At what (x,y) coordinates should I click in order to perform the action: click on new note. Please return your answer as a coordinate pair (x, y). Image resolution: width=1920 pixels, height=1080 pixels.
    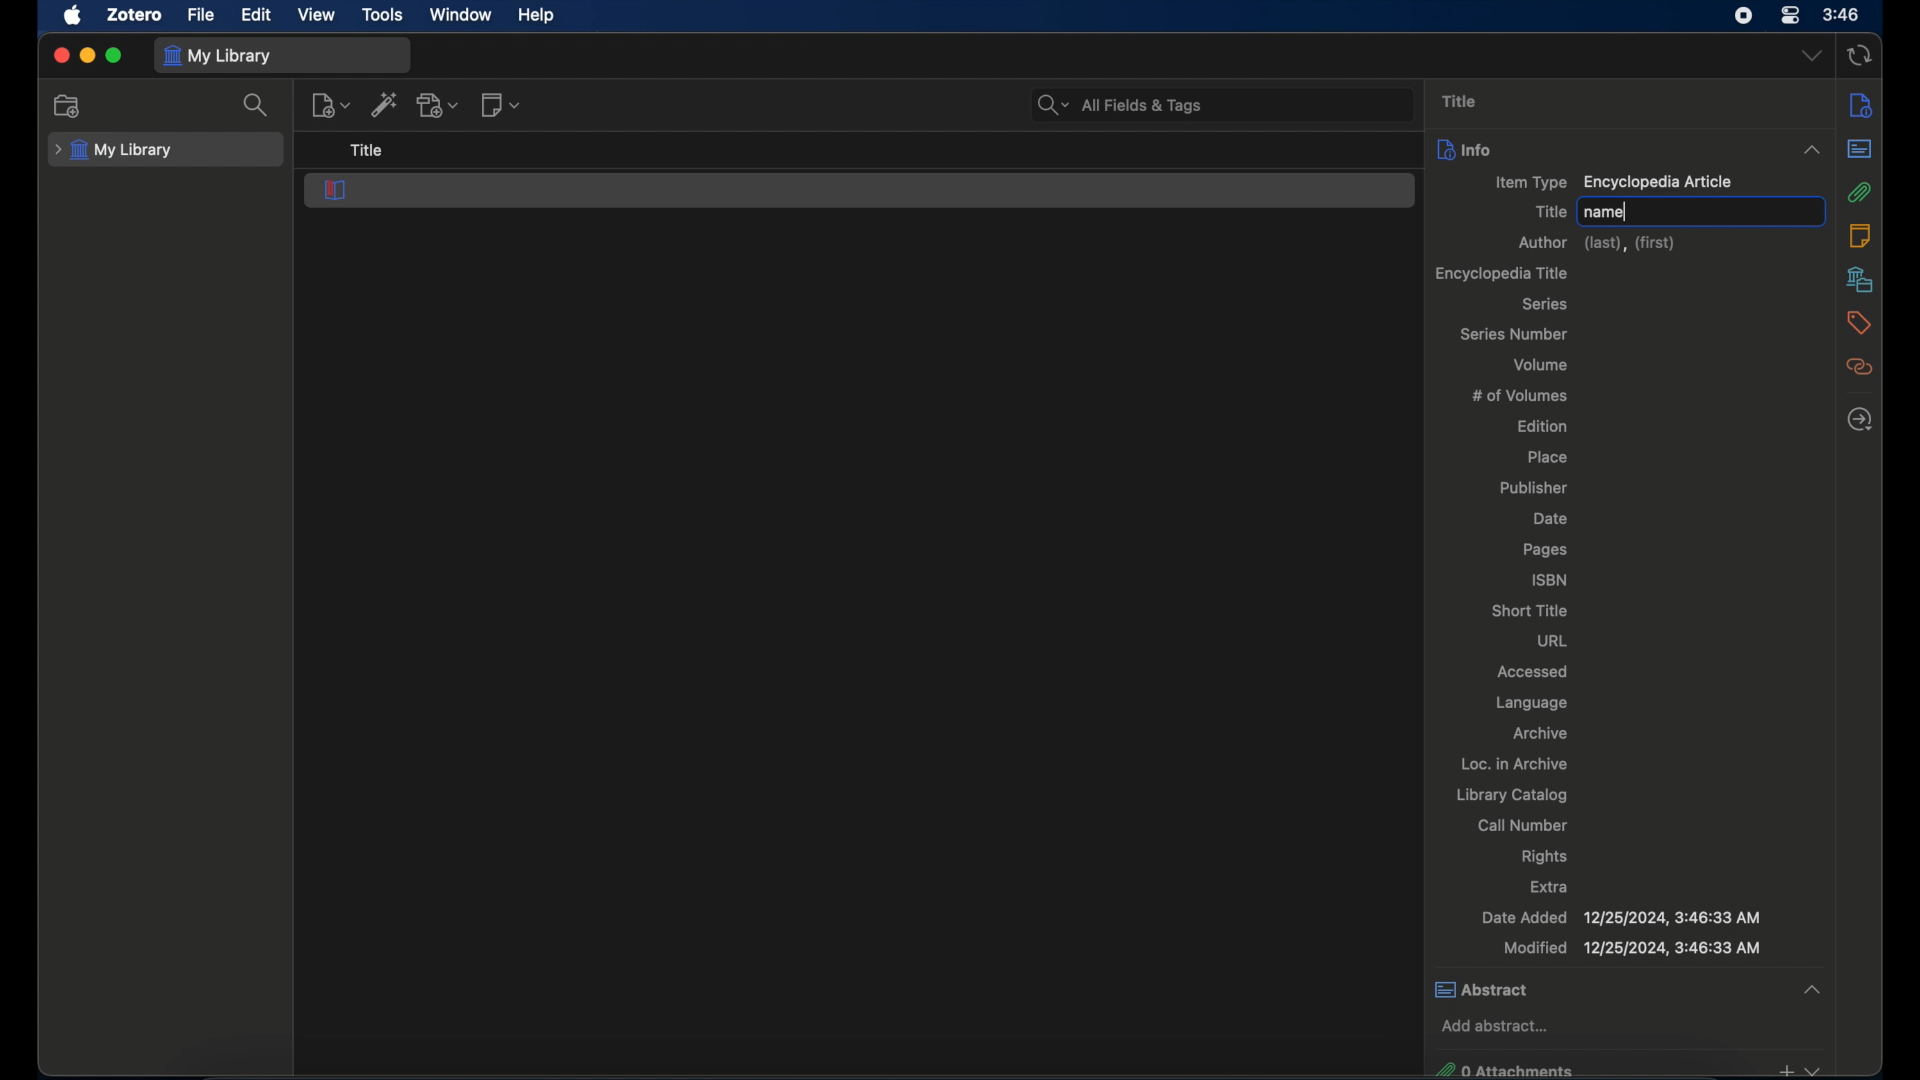
    Looking at the image, I should click on (500, 105).